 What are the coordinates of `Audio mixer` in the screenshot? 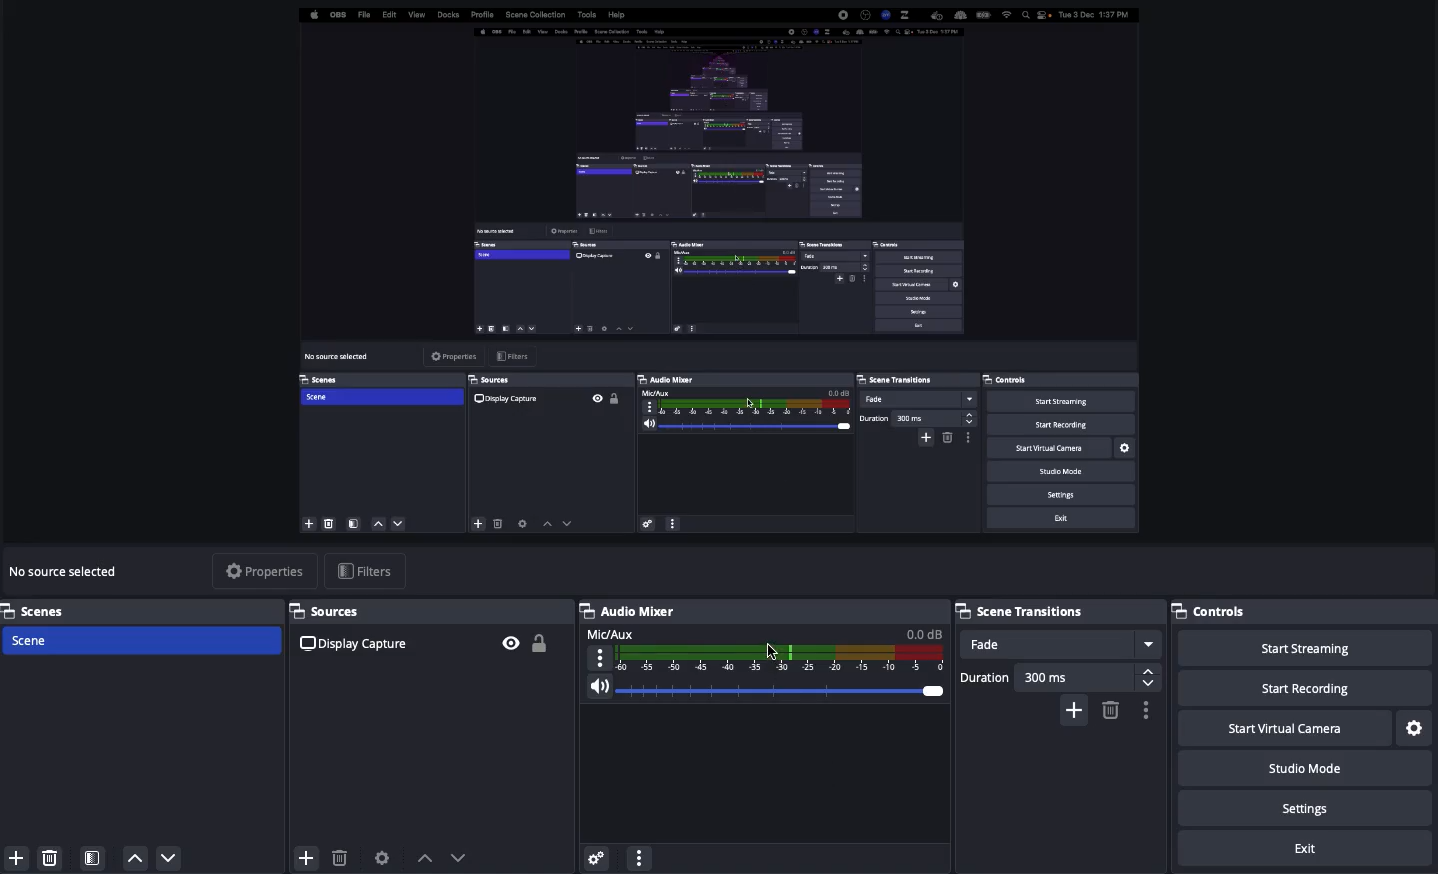 It's located at (634, 611).